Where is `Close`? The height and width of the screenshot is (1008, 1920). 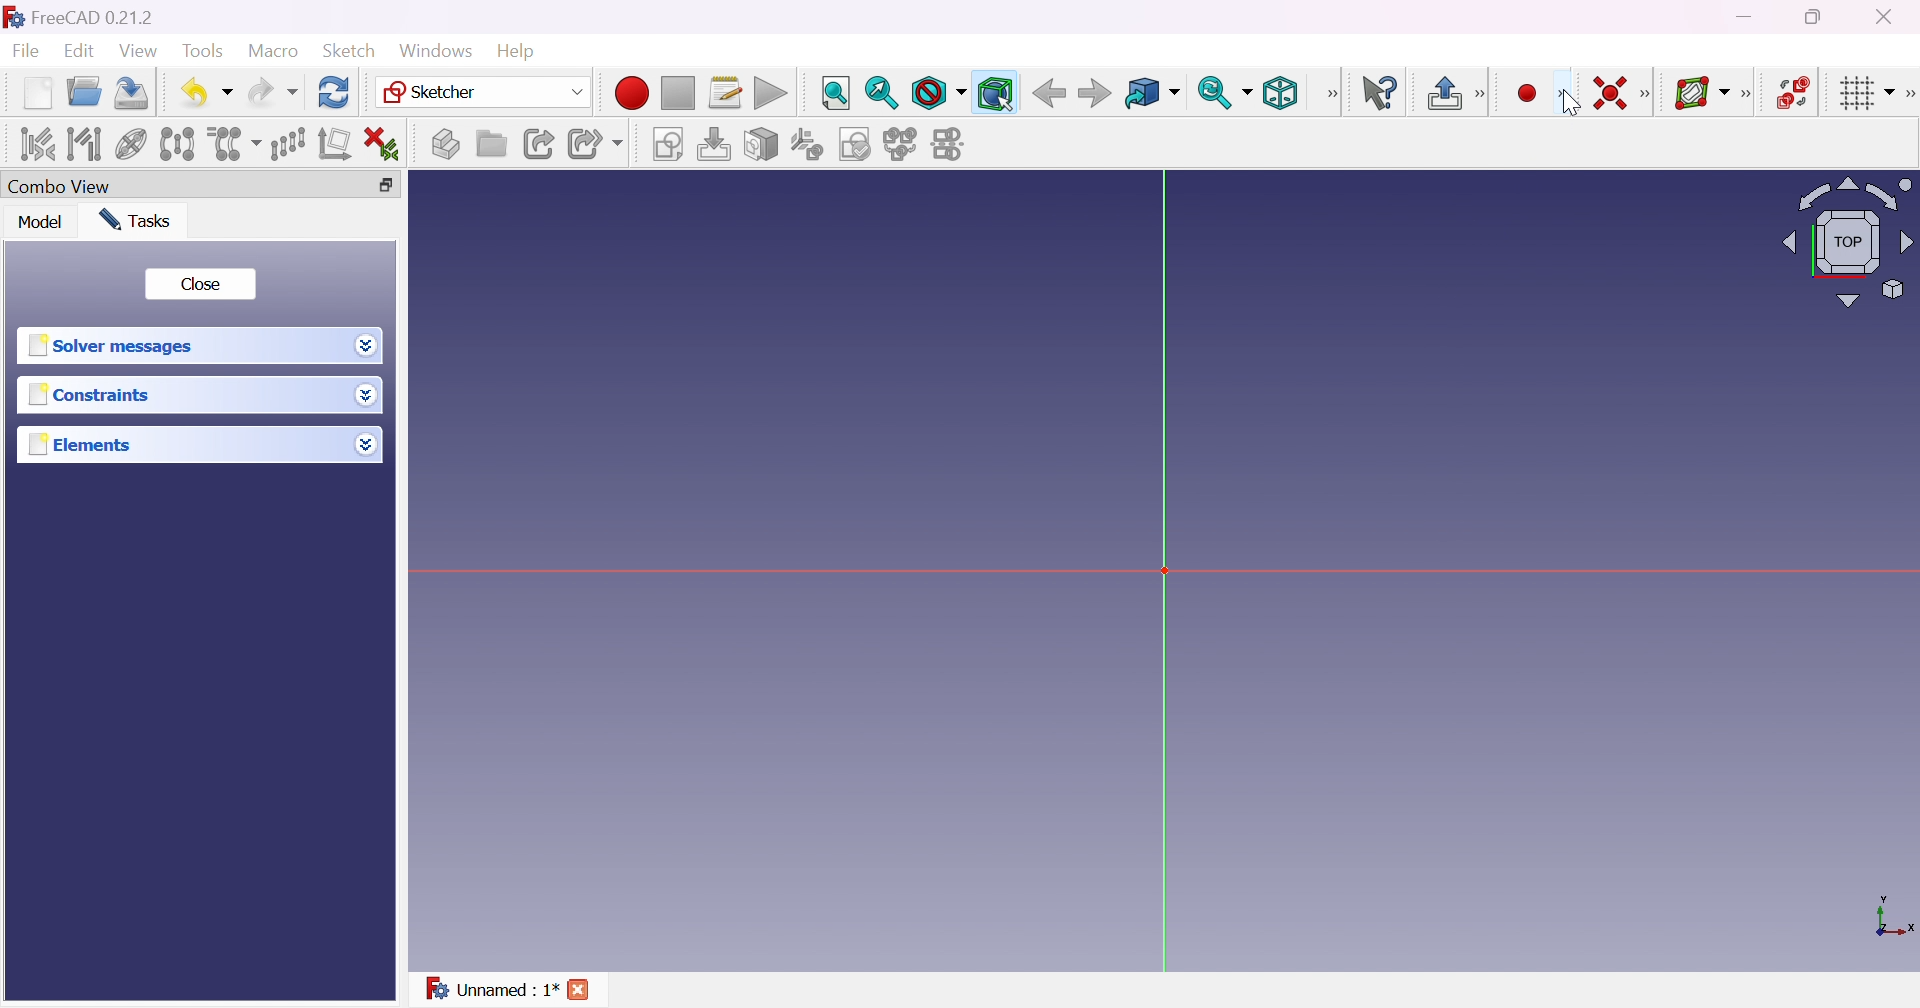
Close is located at coordinates (201, 286).